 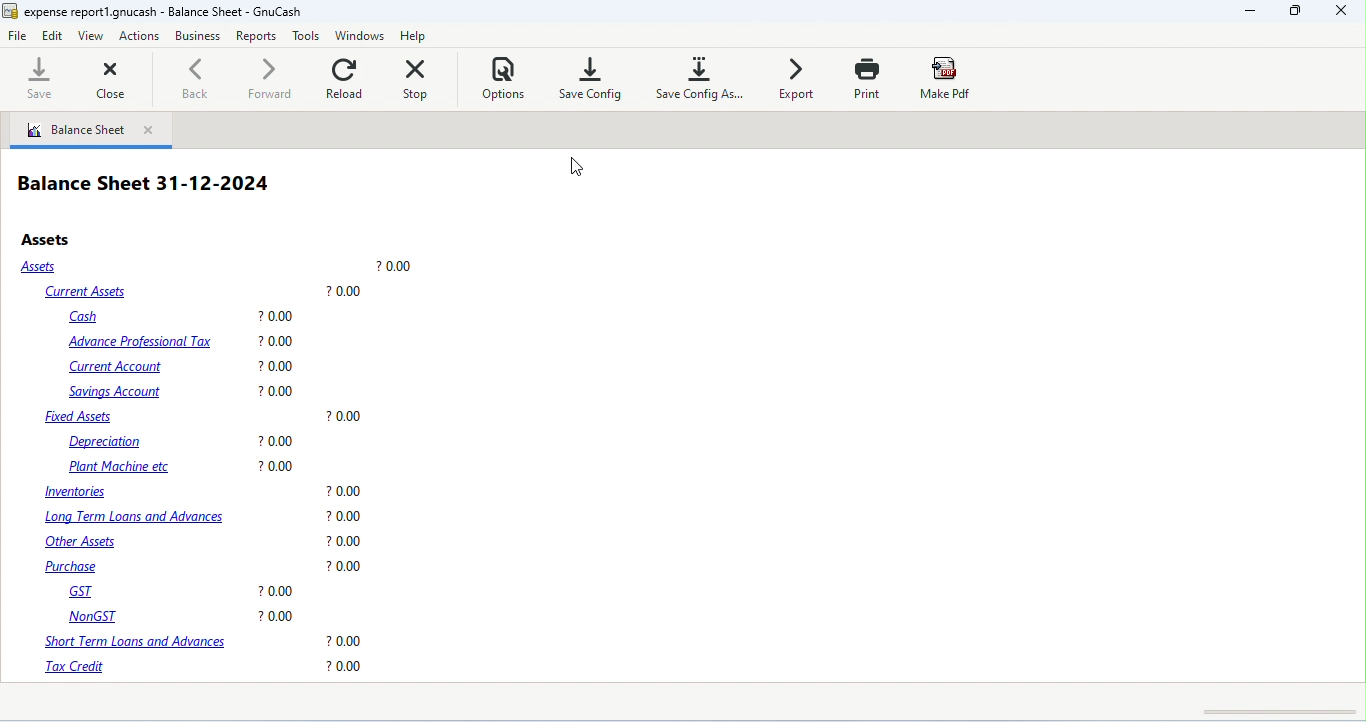 I want to click on help, so click(x=416, y=35).